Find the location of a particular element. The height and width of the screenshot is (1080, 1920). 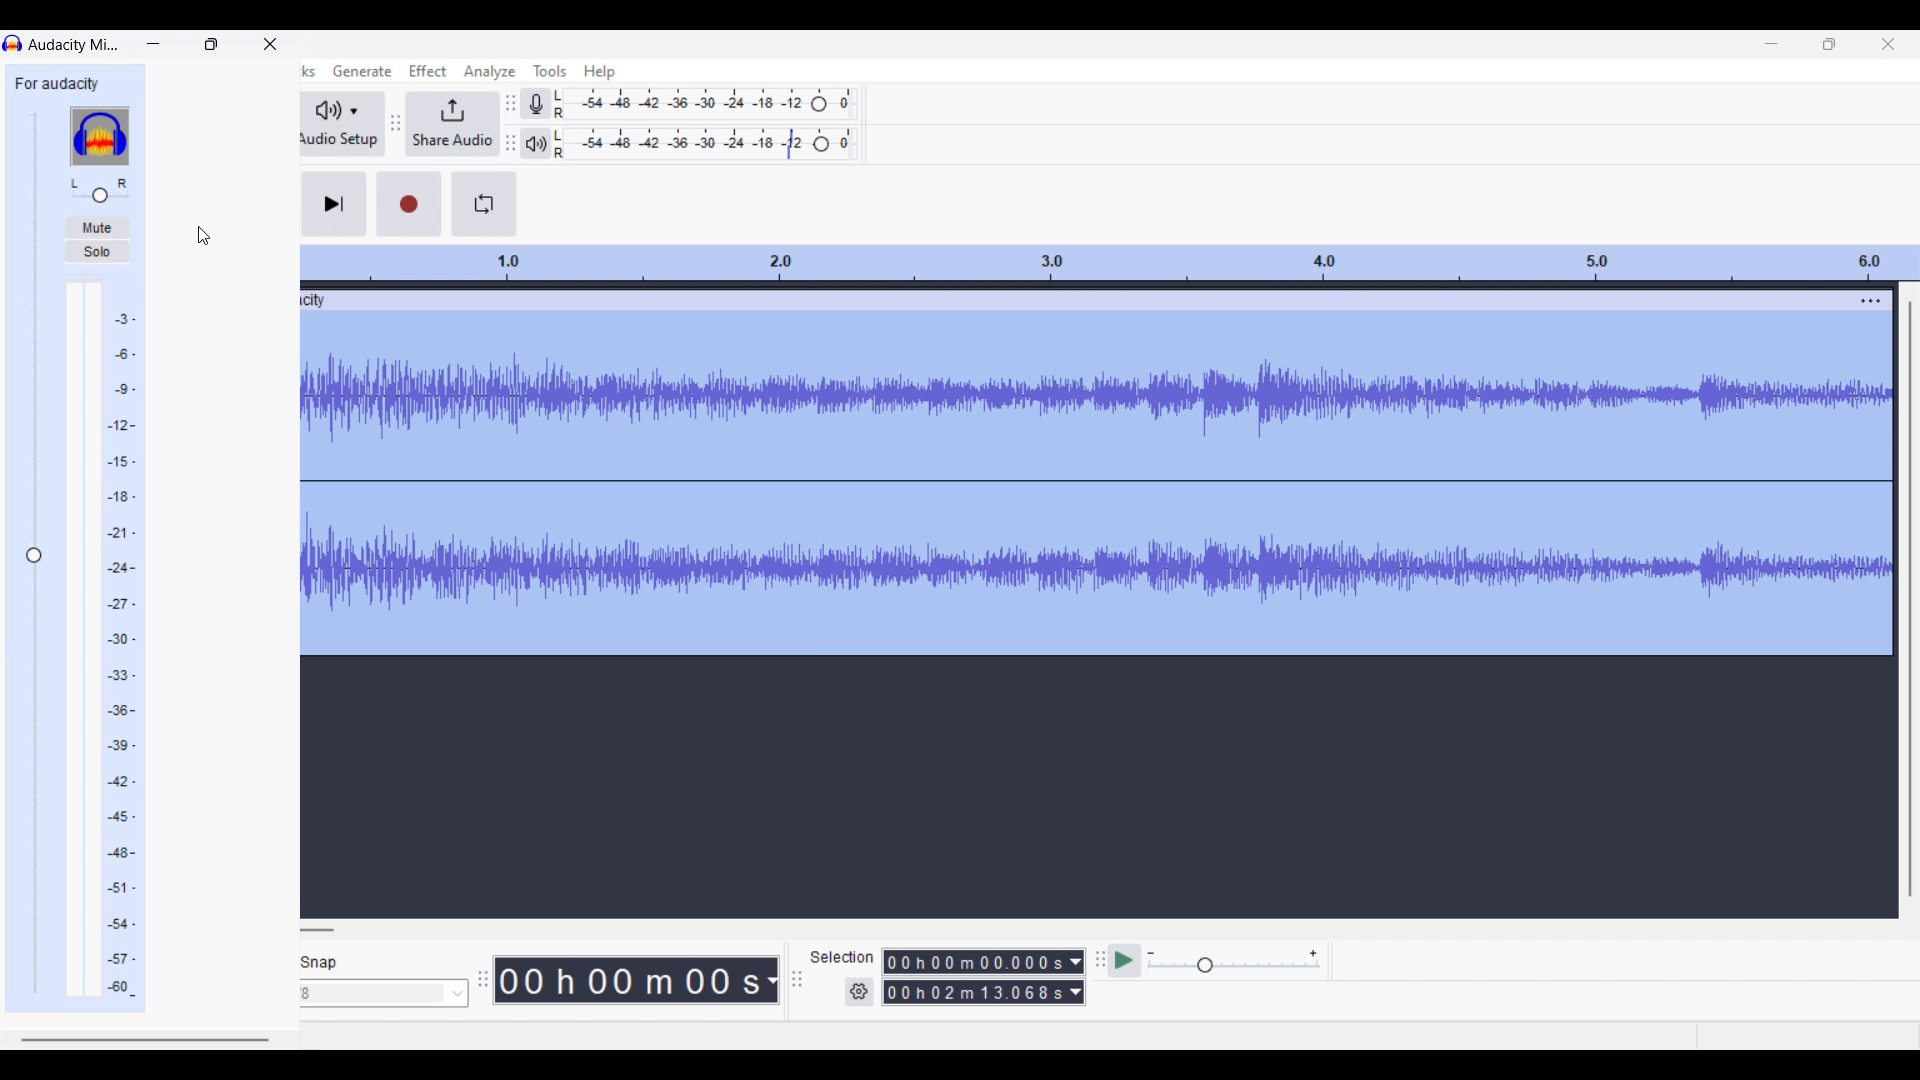

Minimize is located at coordinates (153, 44).